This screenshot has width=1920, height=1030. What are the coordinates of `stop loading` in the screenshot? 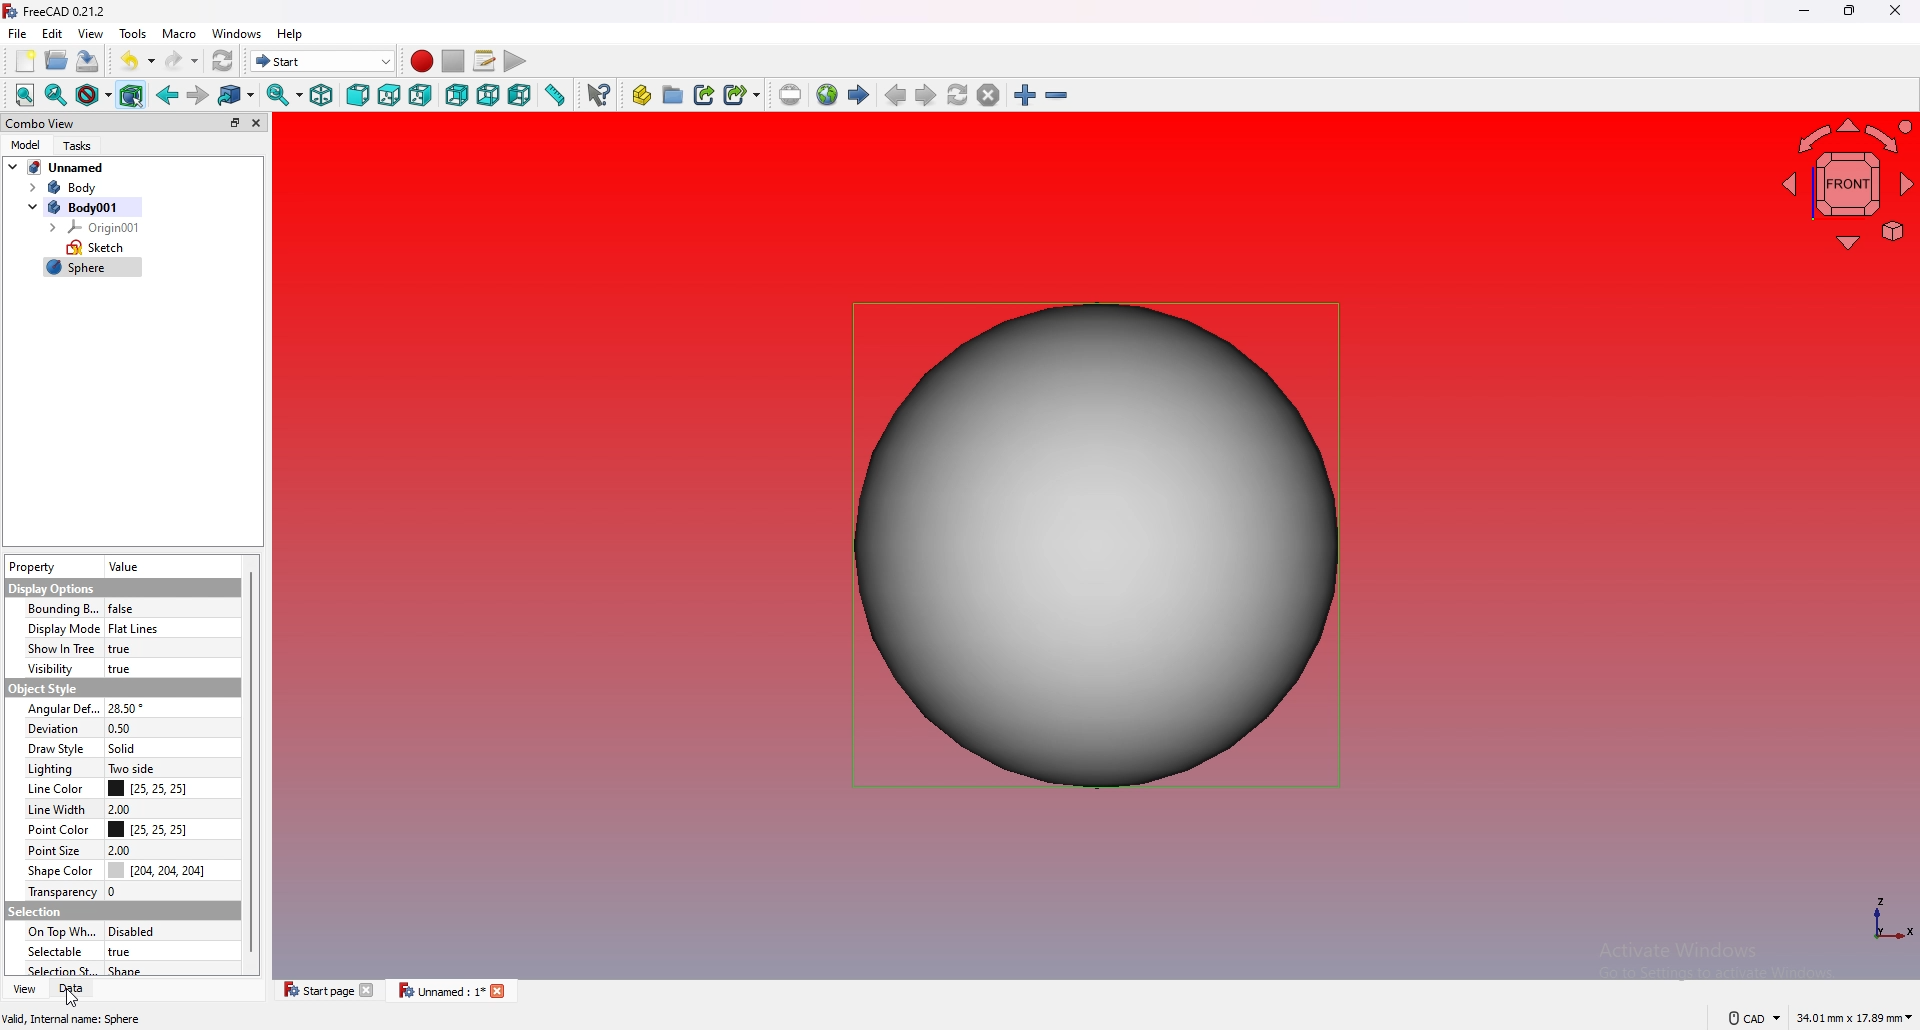 It's located at (988, 94).